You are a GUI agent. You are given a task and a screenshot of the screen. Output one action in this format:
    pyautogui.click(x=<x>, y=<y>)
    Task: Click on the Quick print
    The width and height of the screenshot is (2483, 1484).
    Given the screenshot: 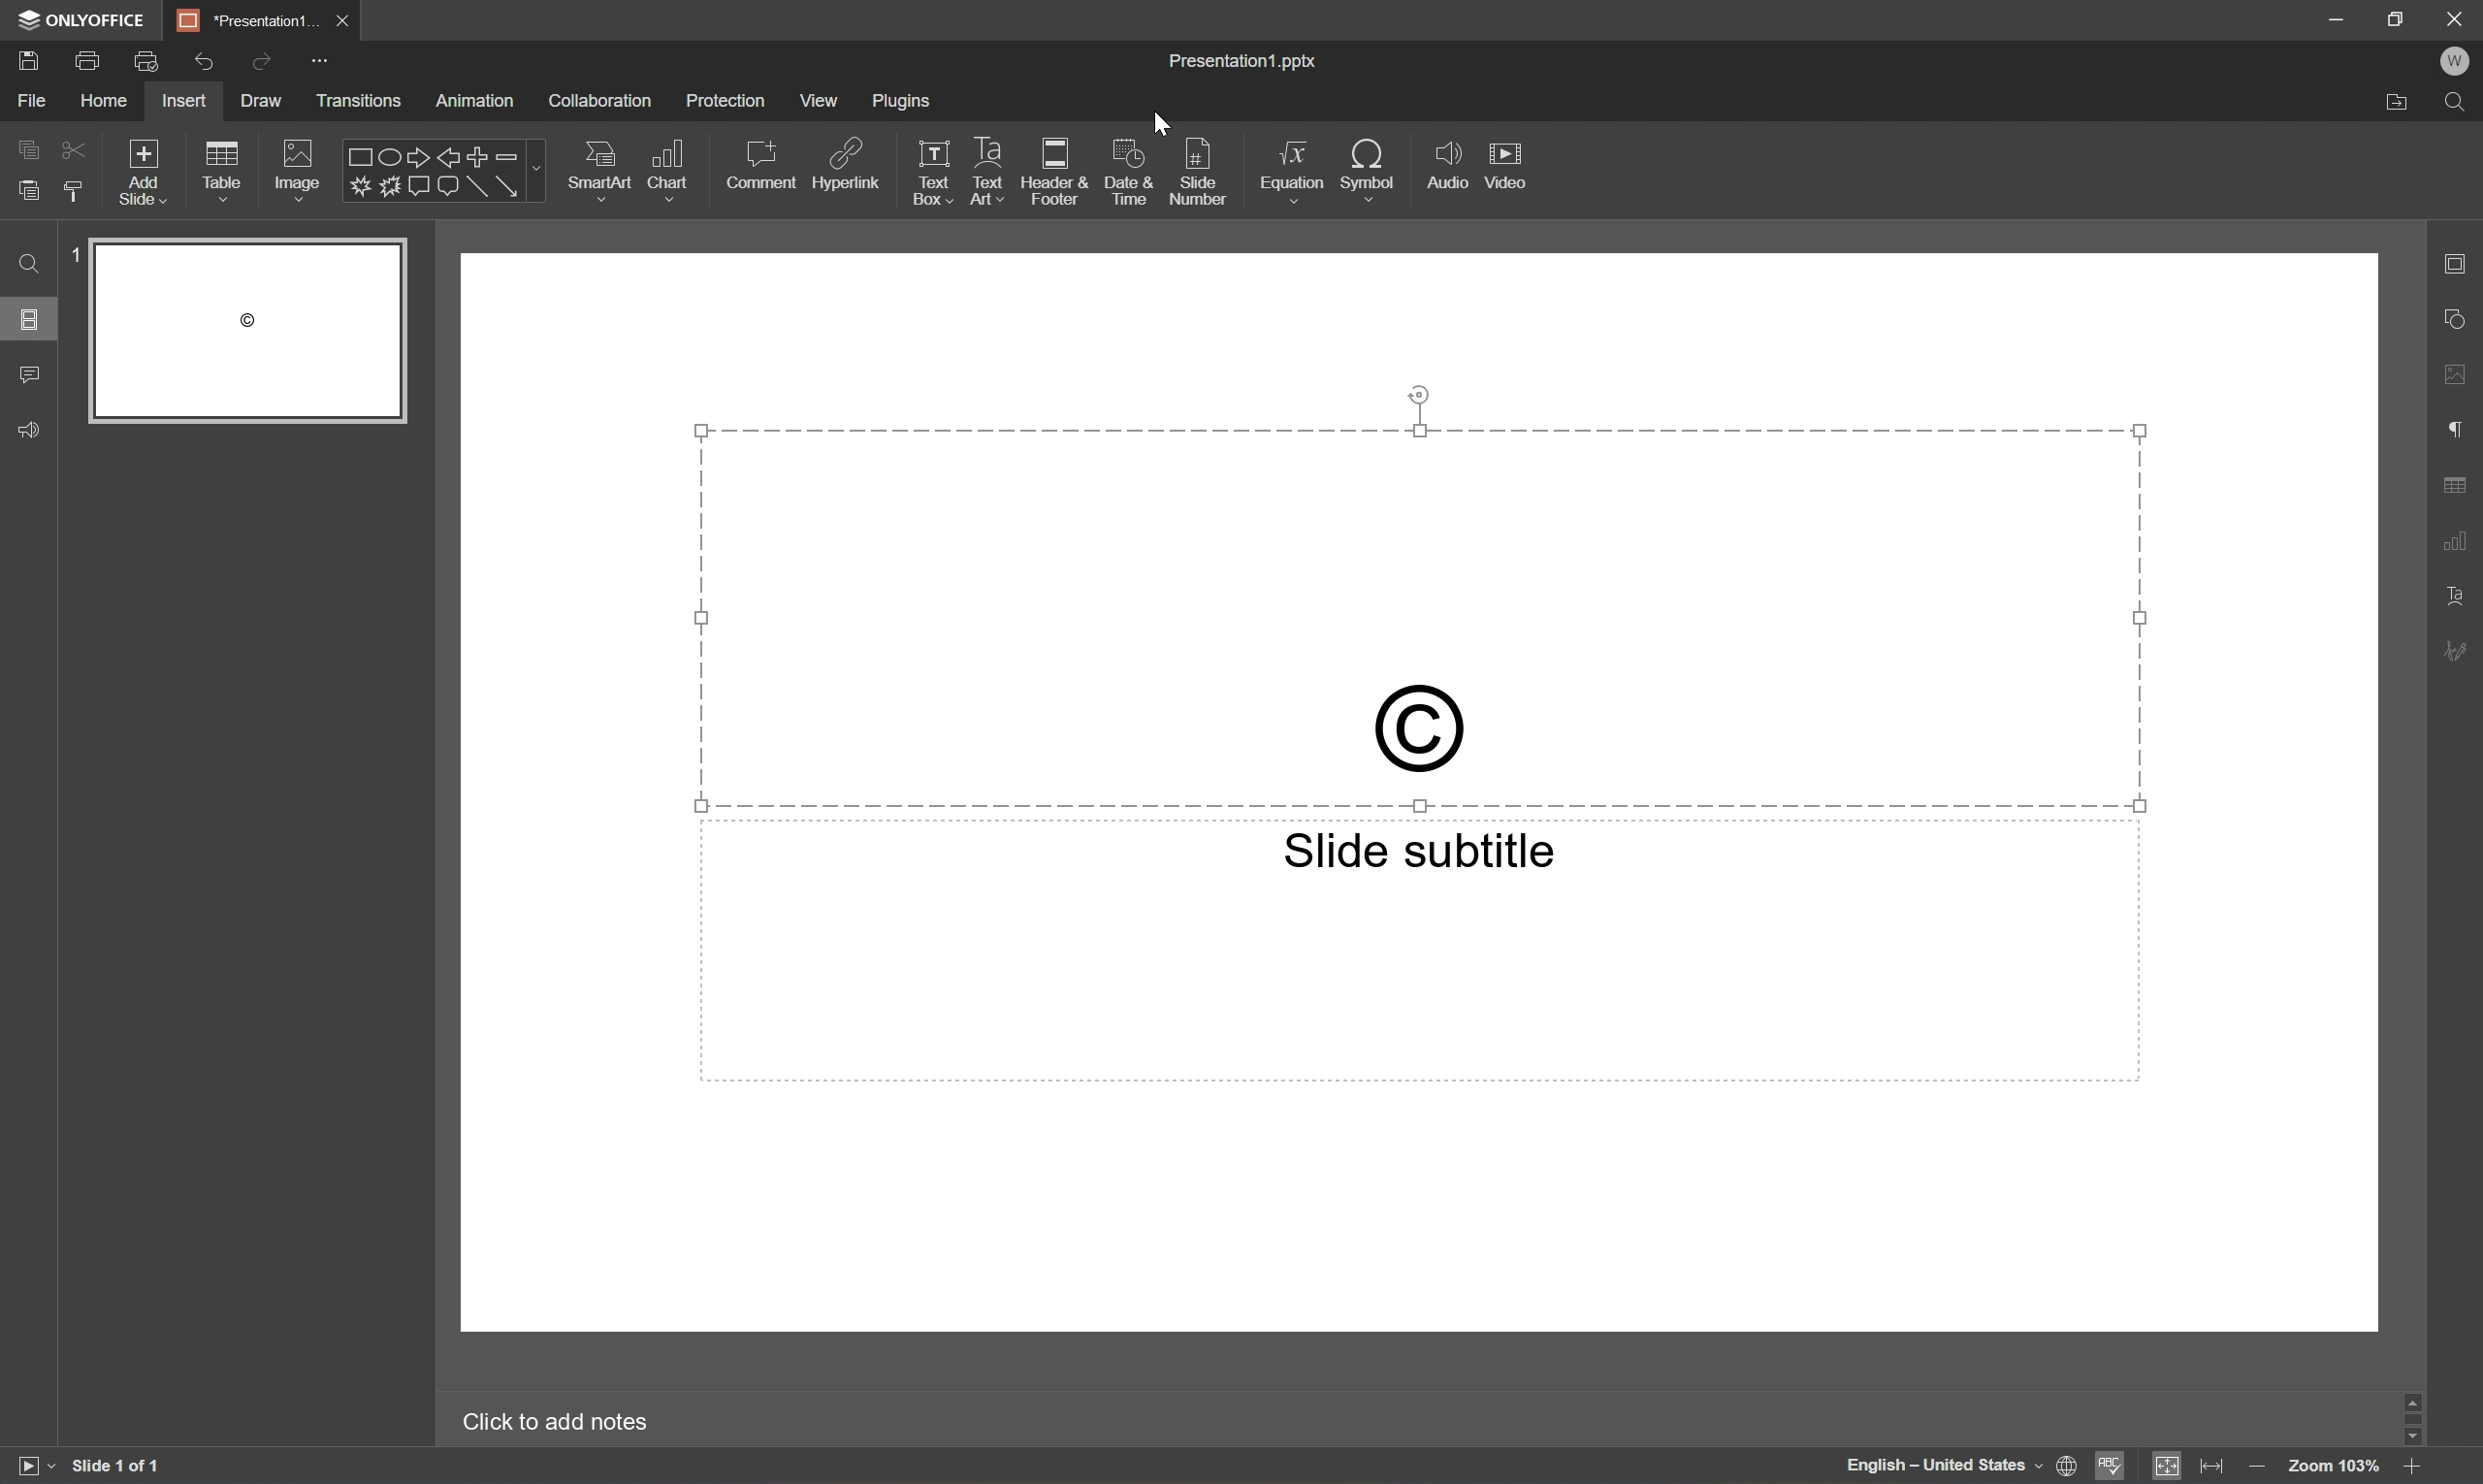 What is the action you would take?
    pyautogui.click(x=143, y=63)
    